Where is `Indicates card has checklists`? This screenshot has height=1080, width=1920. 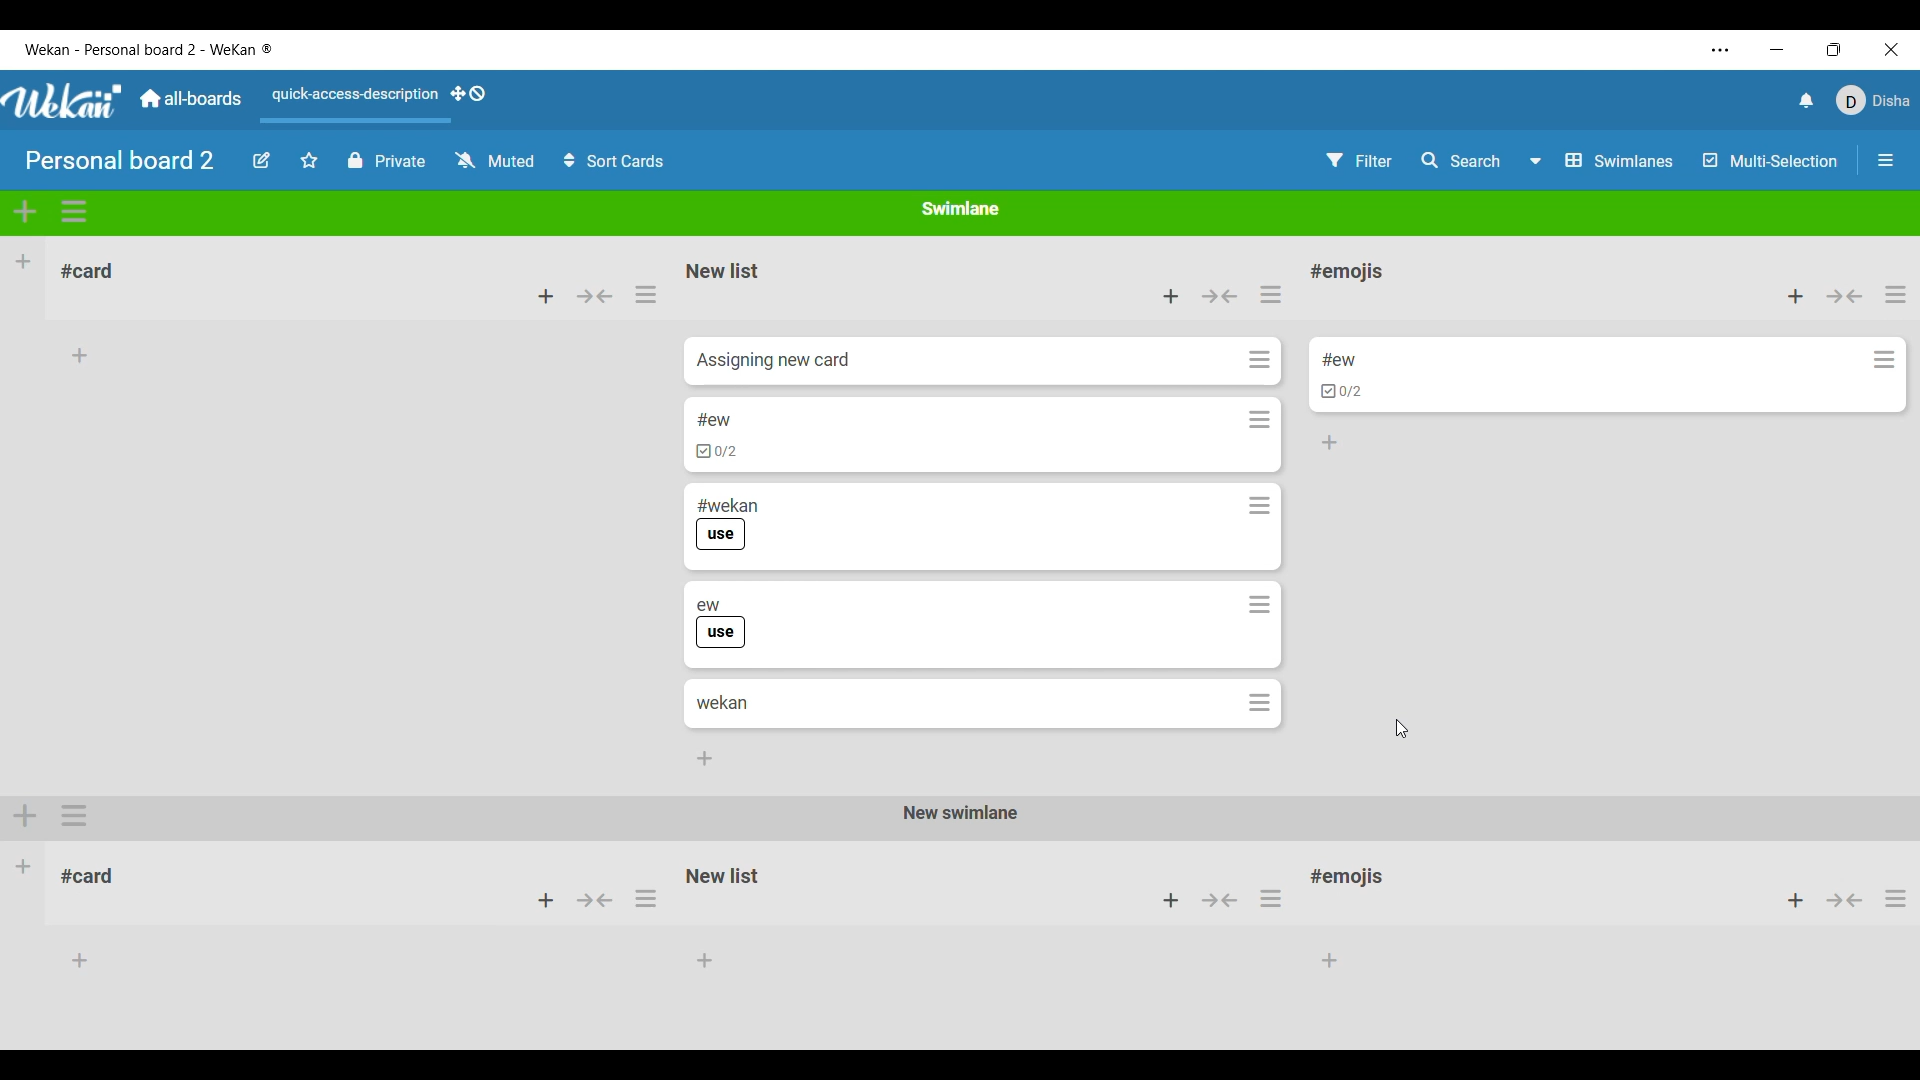
Indicates card has checklists is located at coordinates (1344, 390).